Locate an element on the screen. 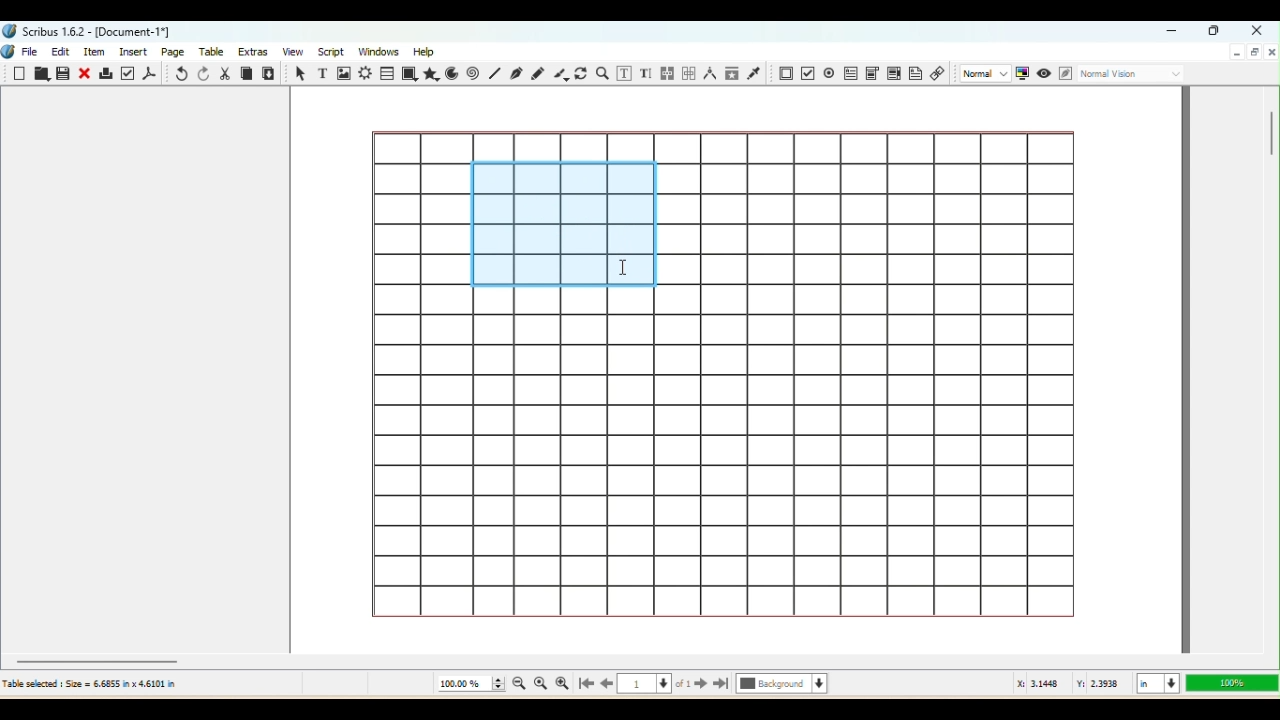  Select the image preview quality is located at coordinates (983, 73).